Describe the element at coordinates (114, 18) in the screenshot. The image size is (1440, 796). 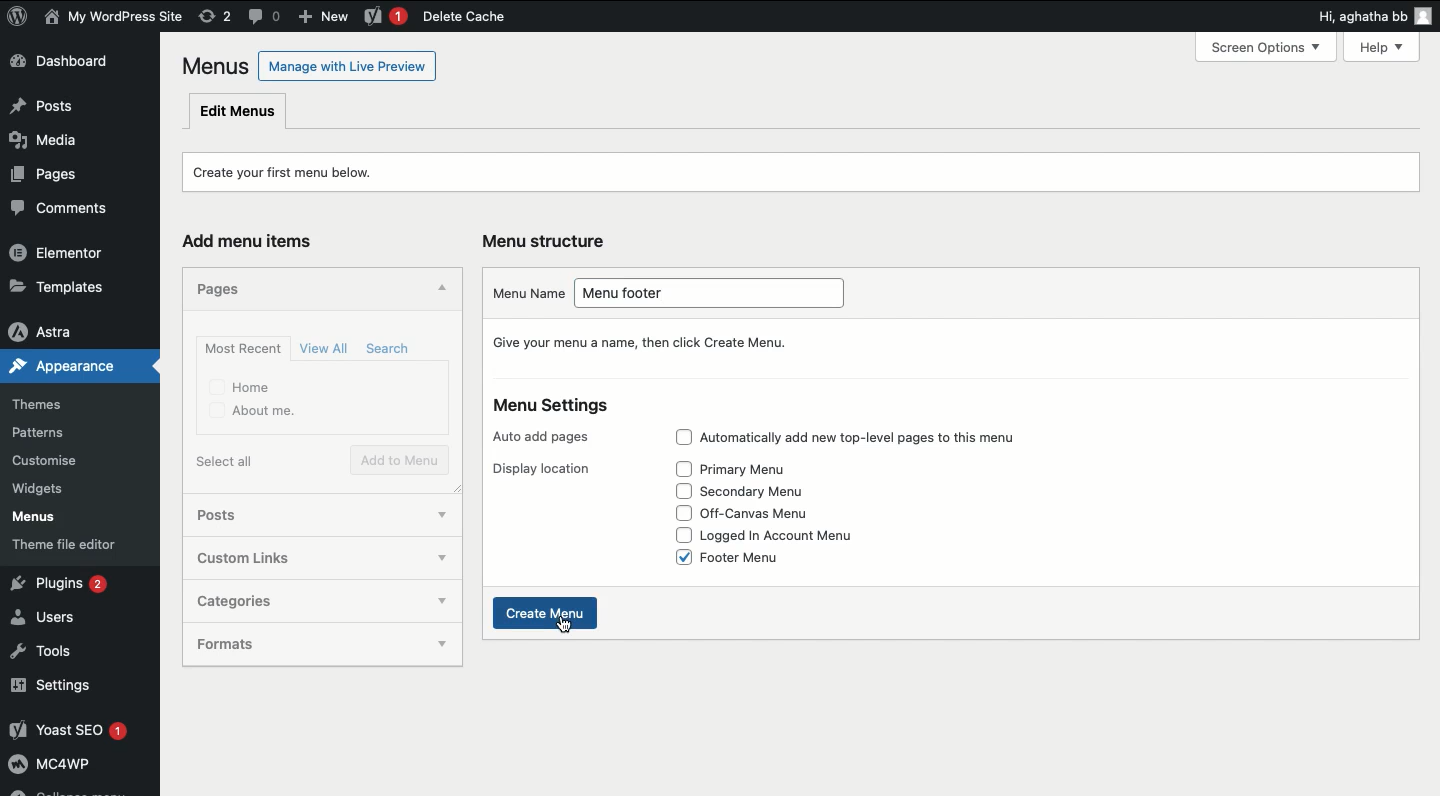
I see `User` at that location.